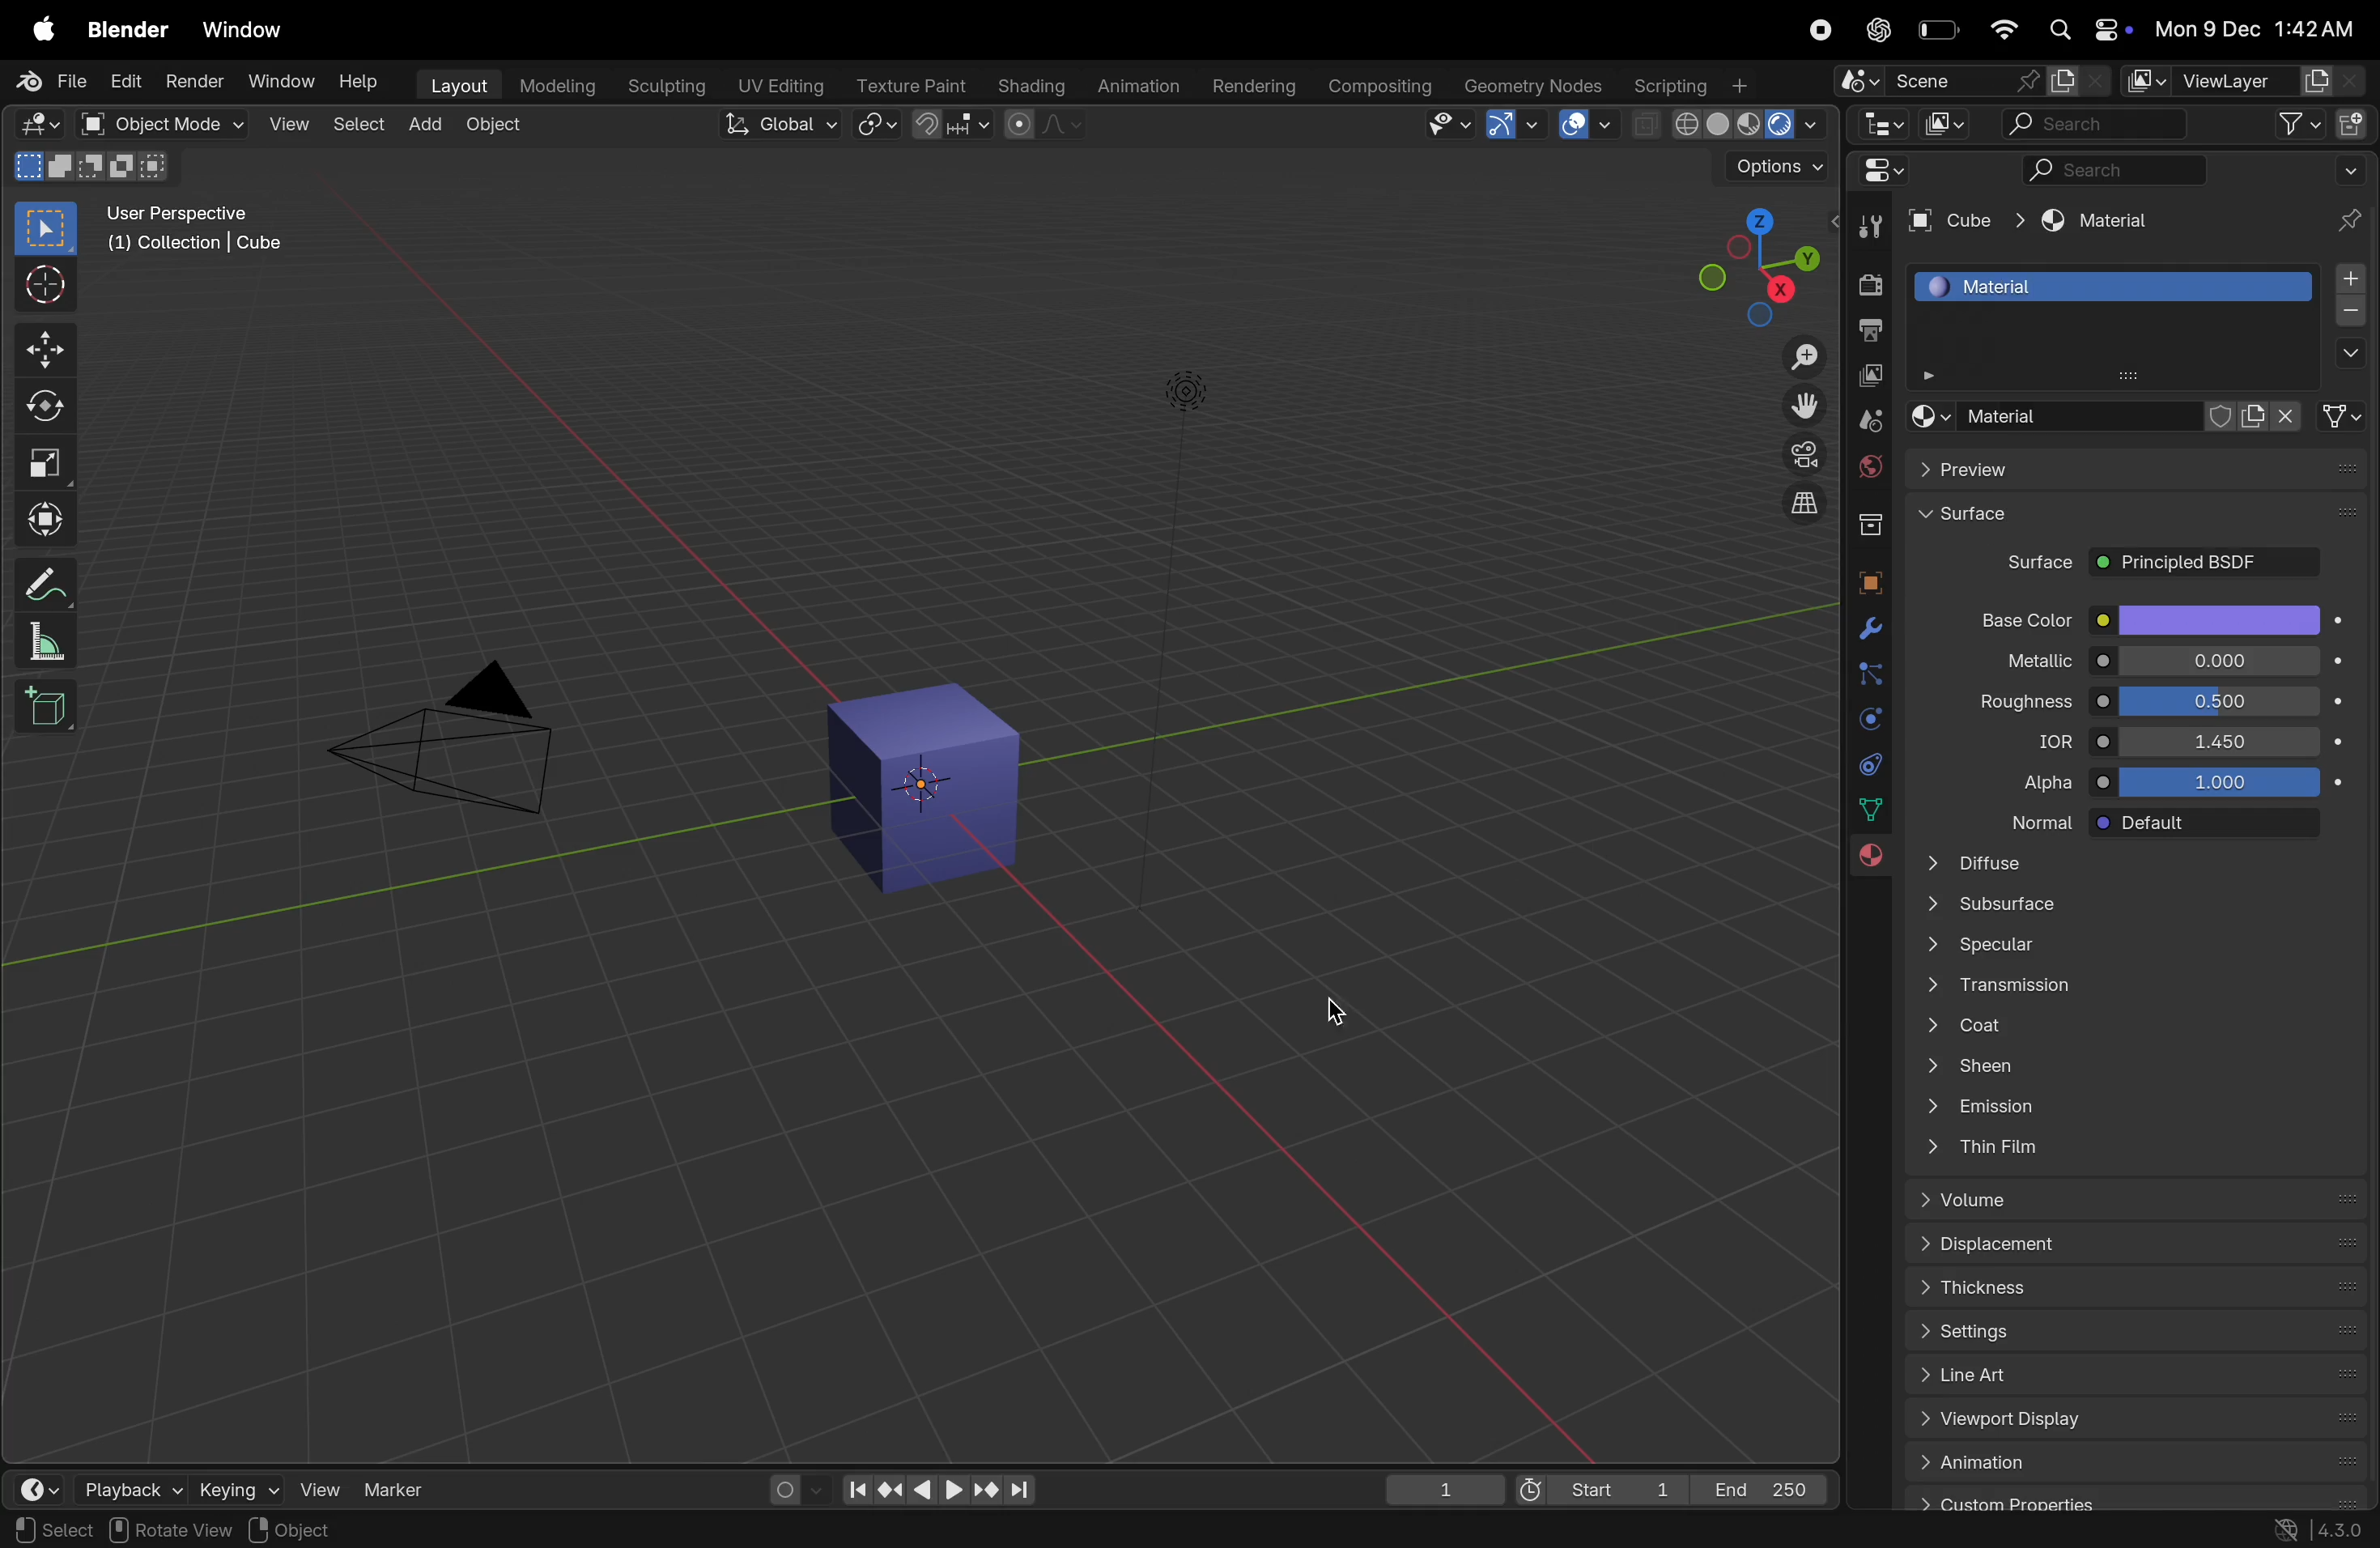 The width and height of the screenshot is (2380, 1548). Describe the element at coordinates (2013, 619) in the screenshot. I see `base color` at that location.